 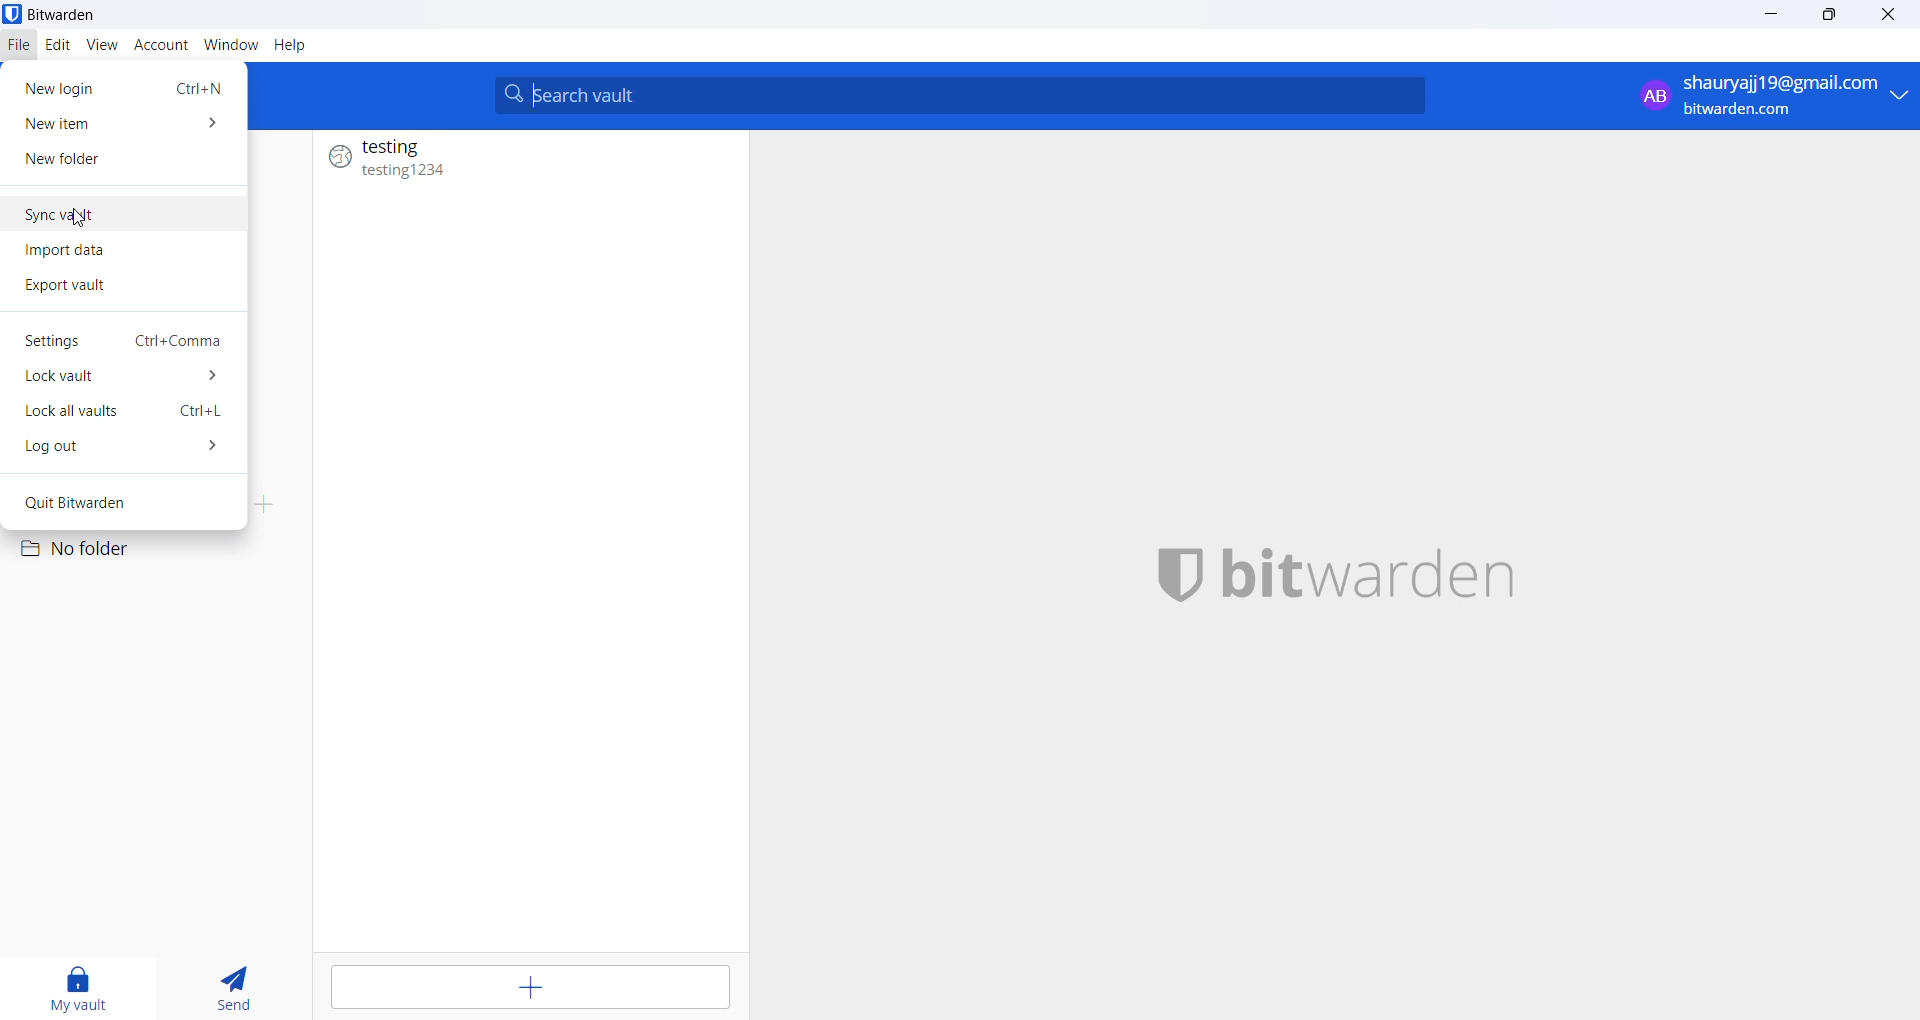 What do you see at coordinates (133, 415) in the screenshot?
I see `lock all vaults` at bounding box center [133, 415].